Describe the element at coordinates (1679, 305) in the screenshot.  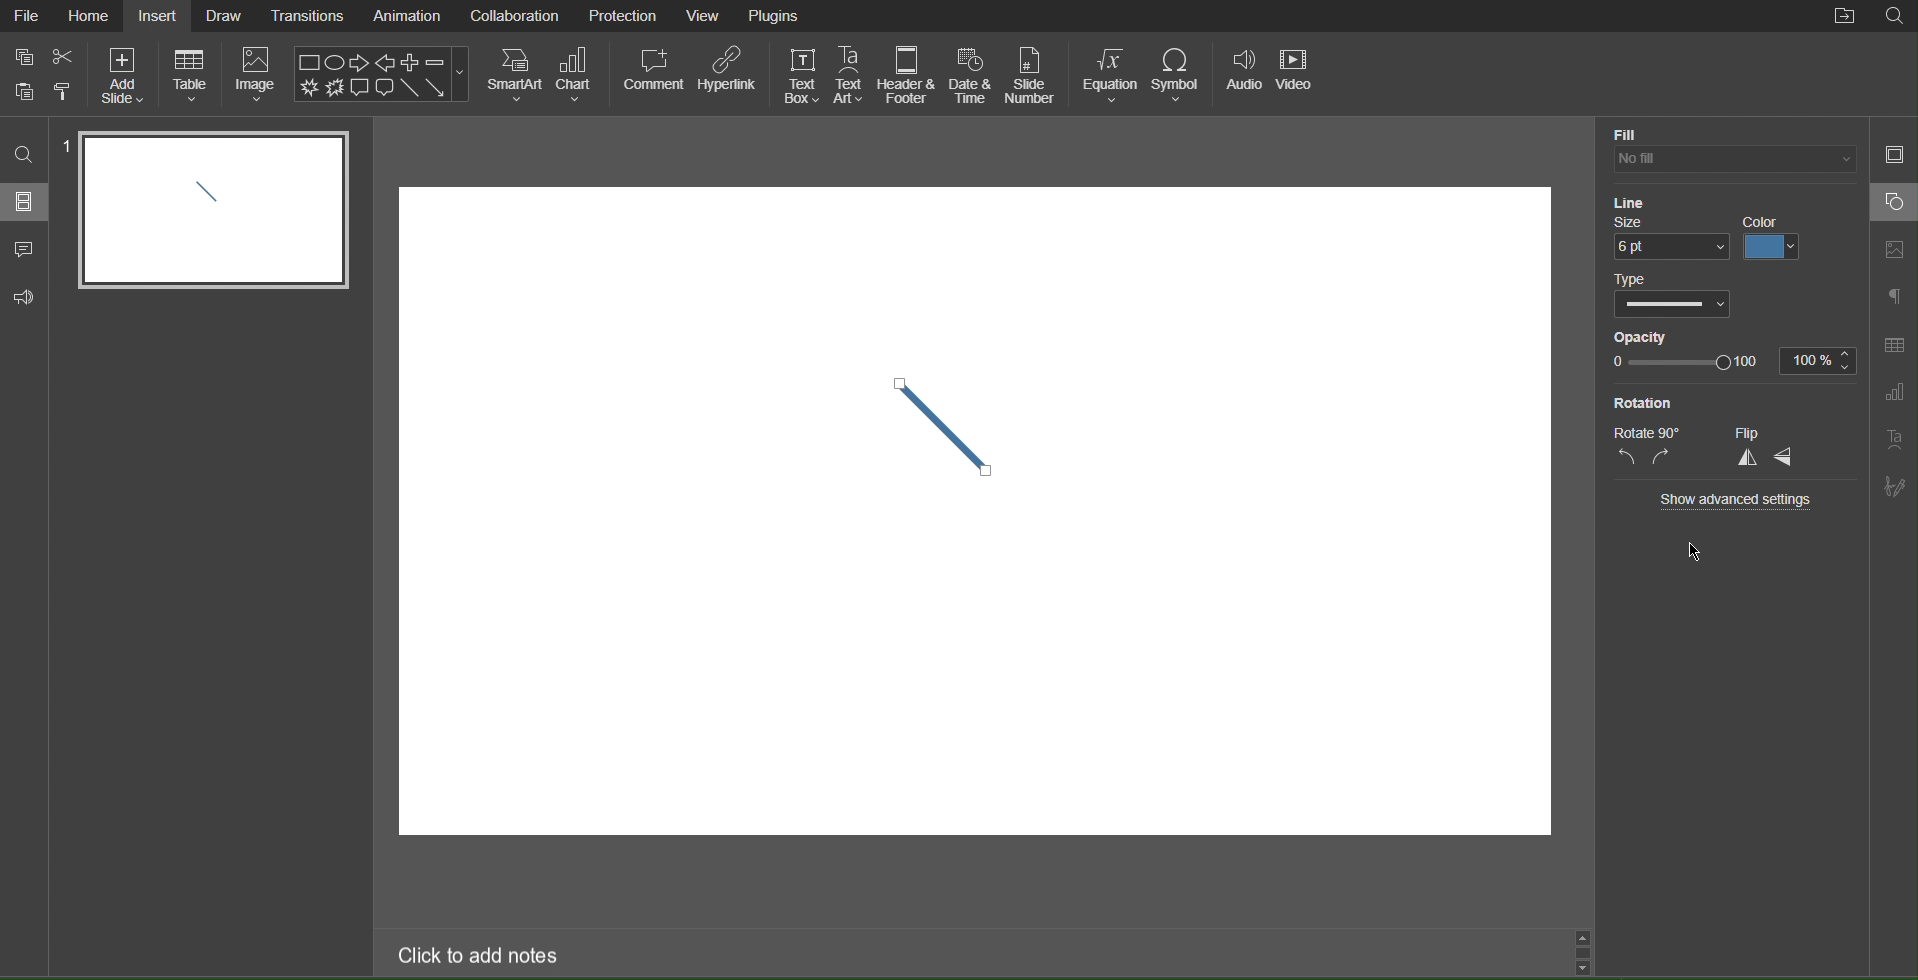
I see `Type line` at that location.